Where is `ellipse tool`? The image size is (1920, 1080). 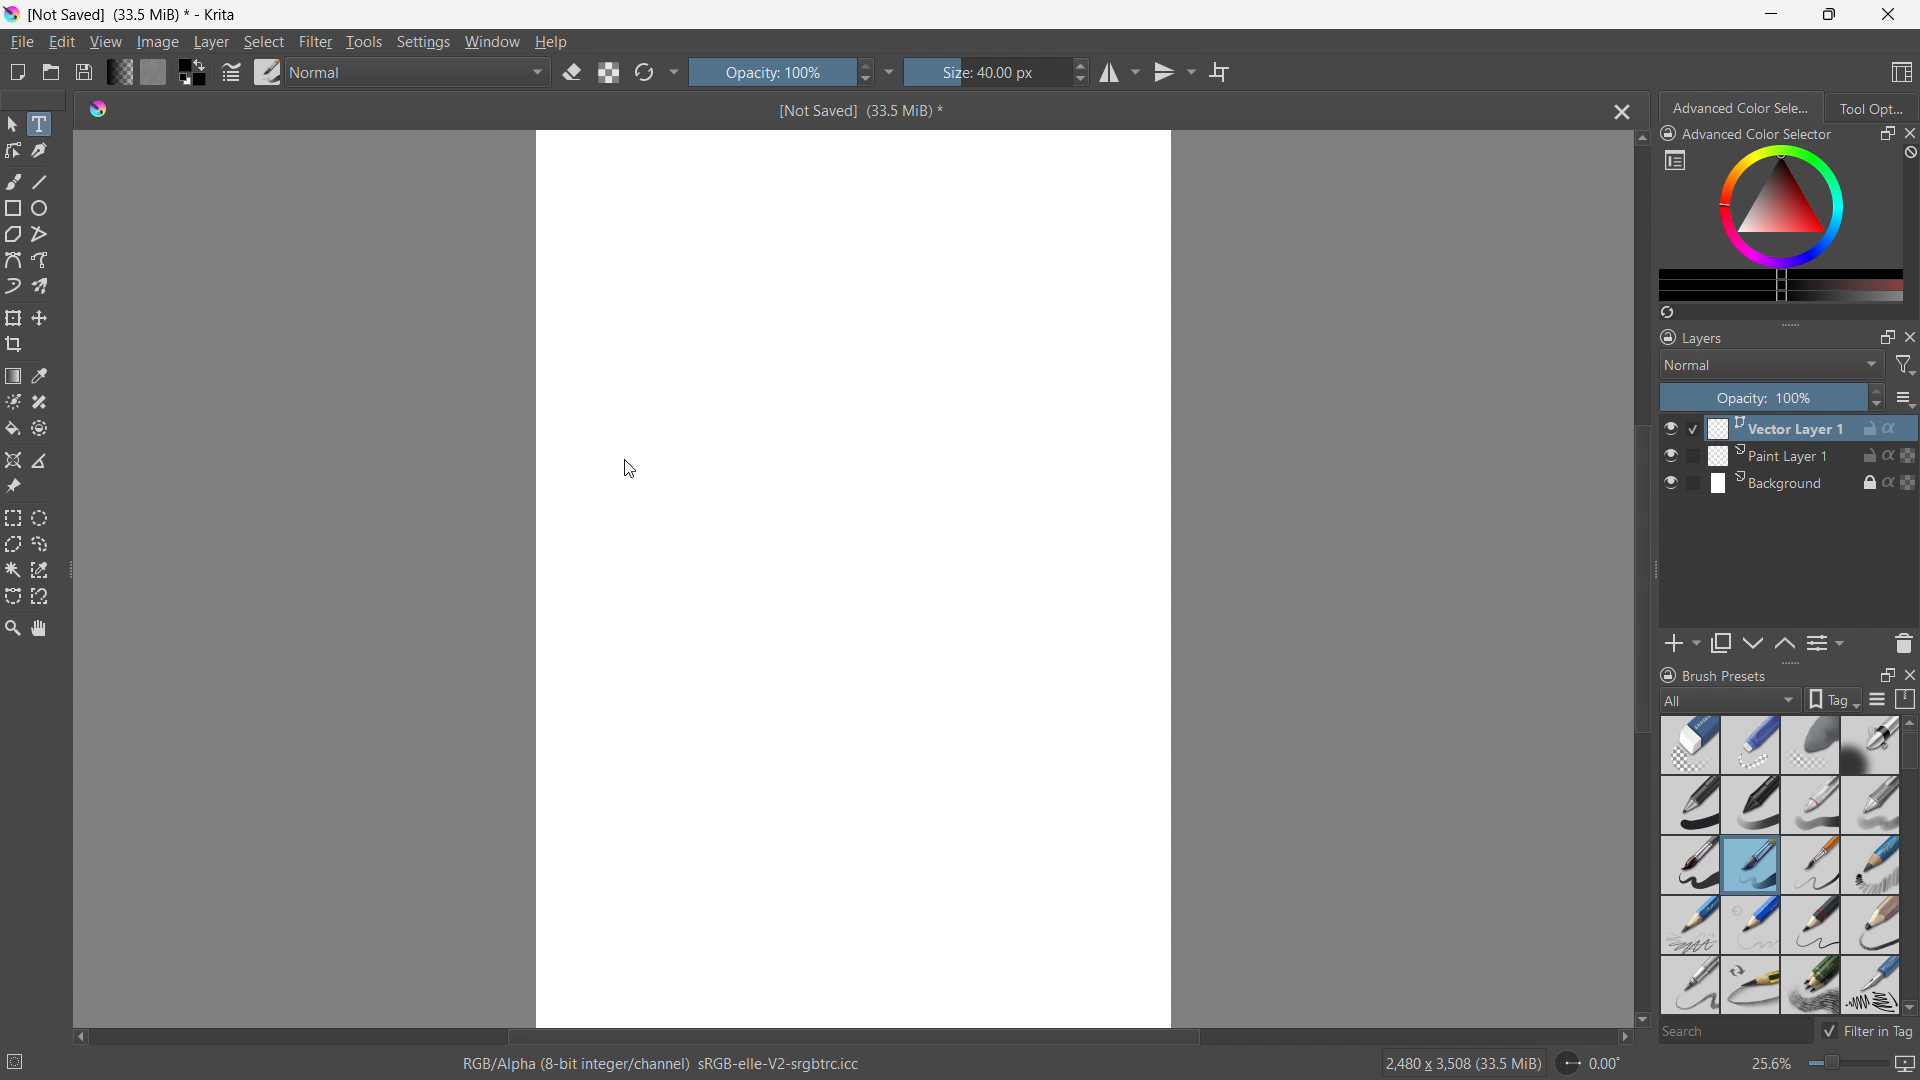 ellipse tool is located at coordinates (39, 208).